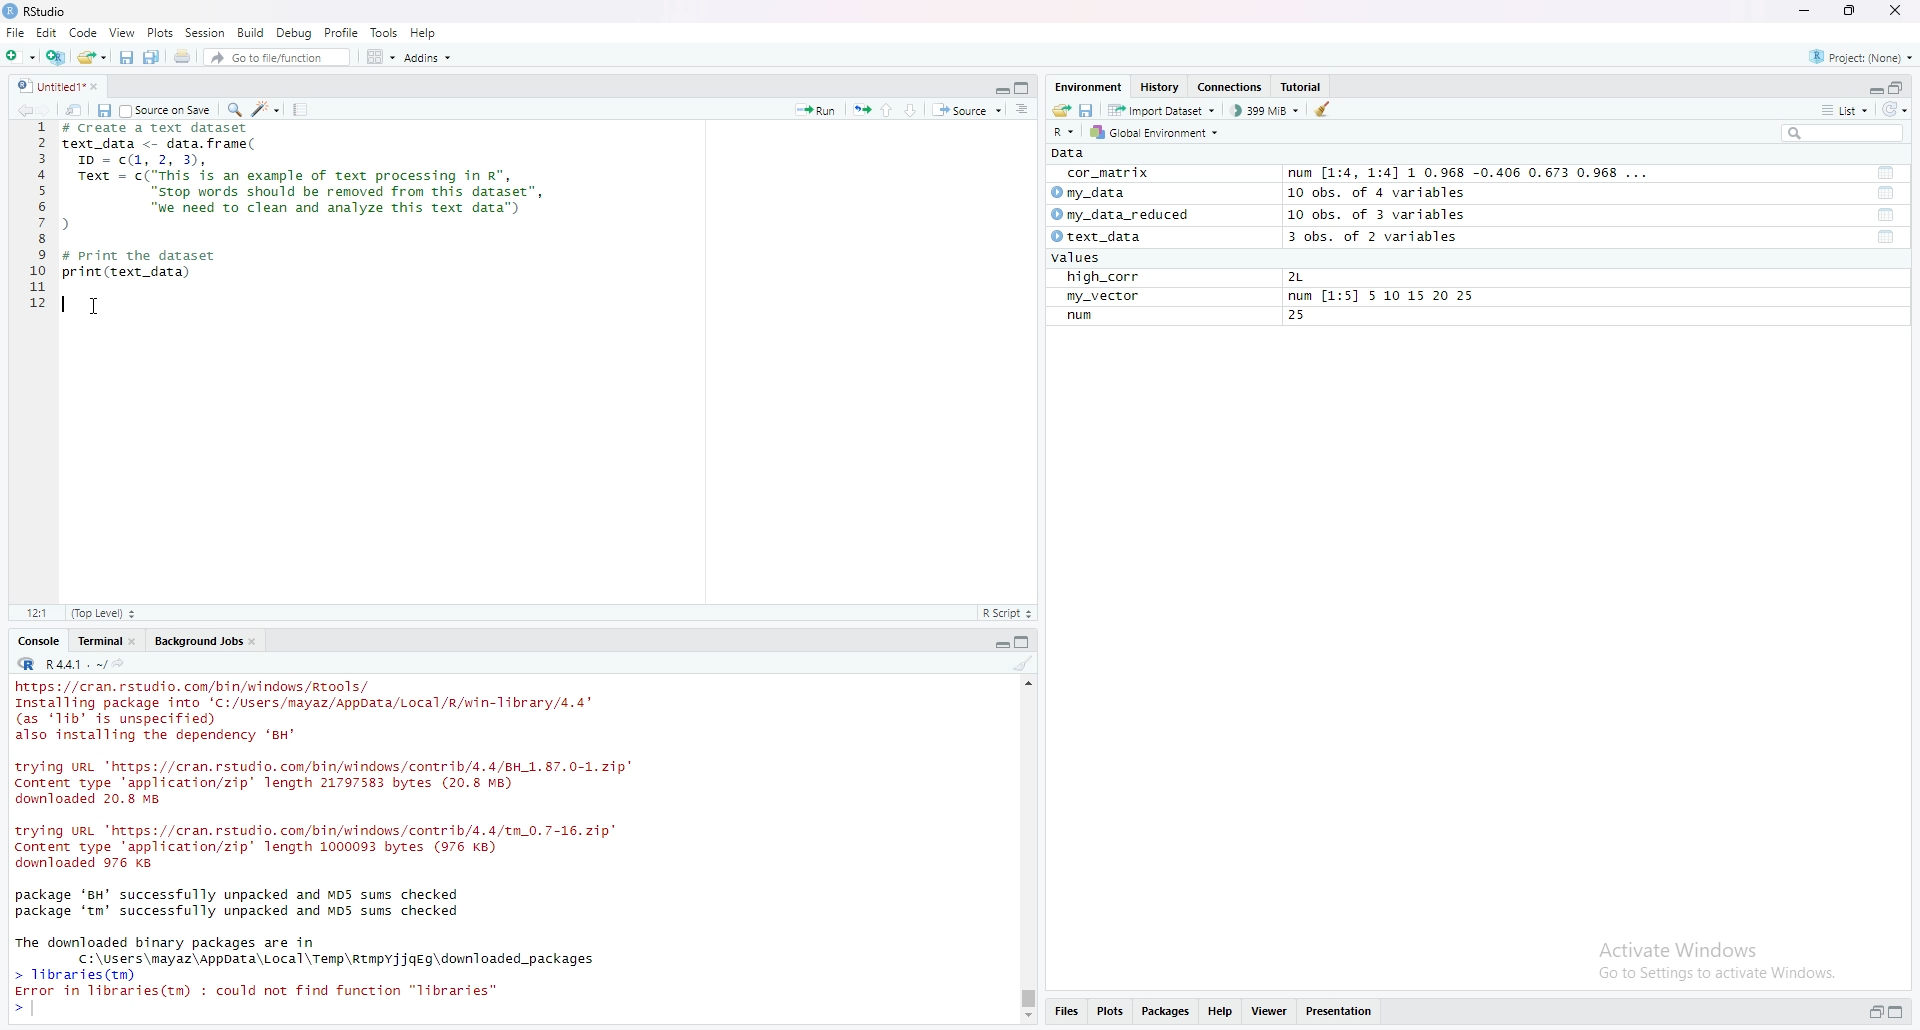 The height and width of the screenshot is (1030, 1920). Describe the element at coordinates (1025, 851) in the screenshot. I see `scrollbar` at that location.